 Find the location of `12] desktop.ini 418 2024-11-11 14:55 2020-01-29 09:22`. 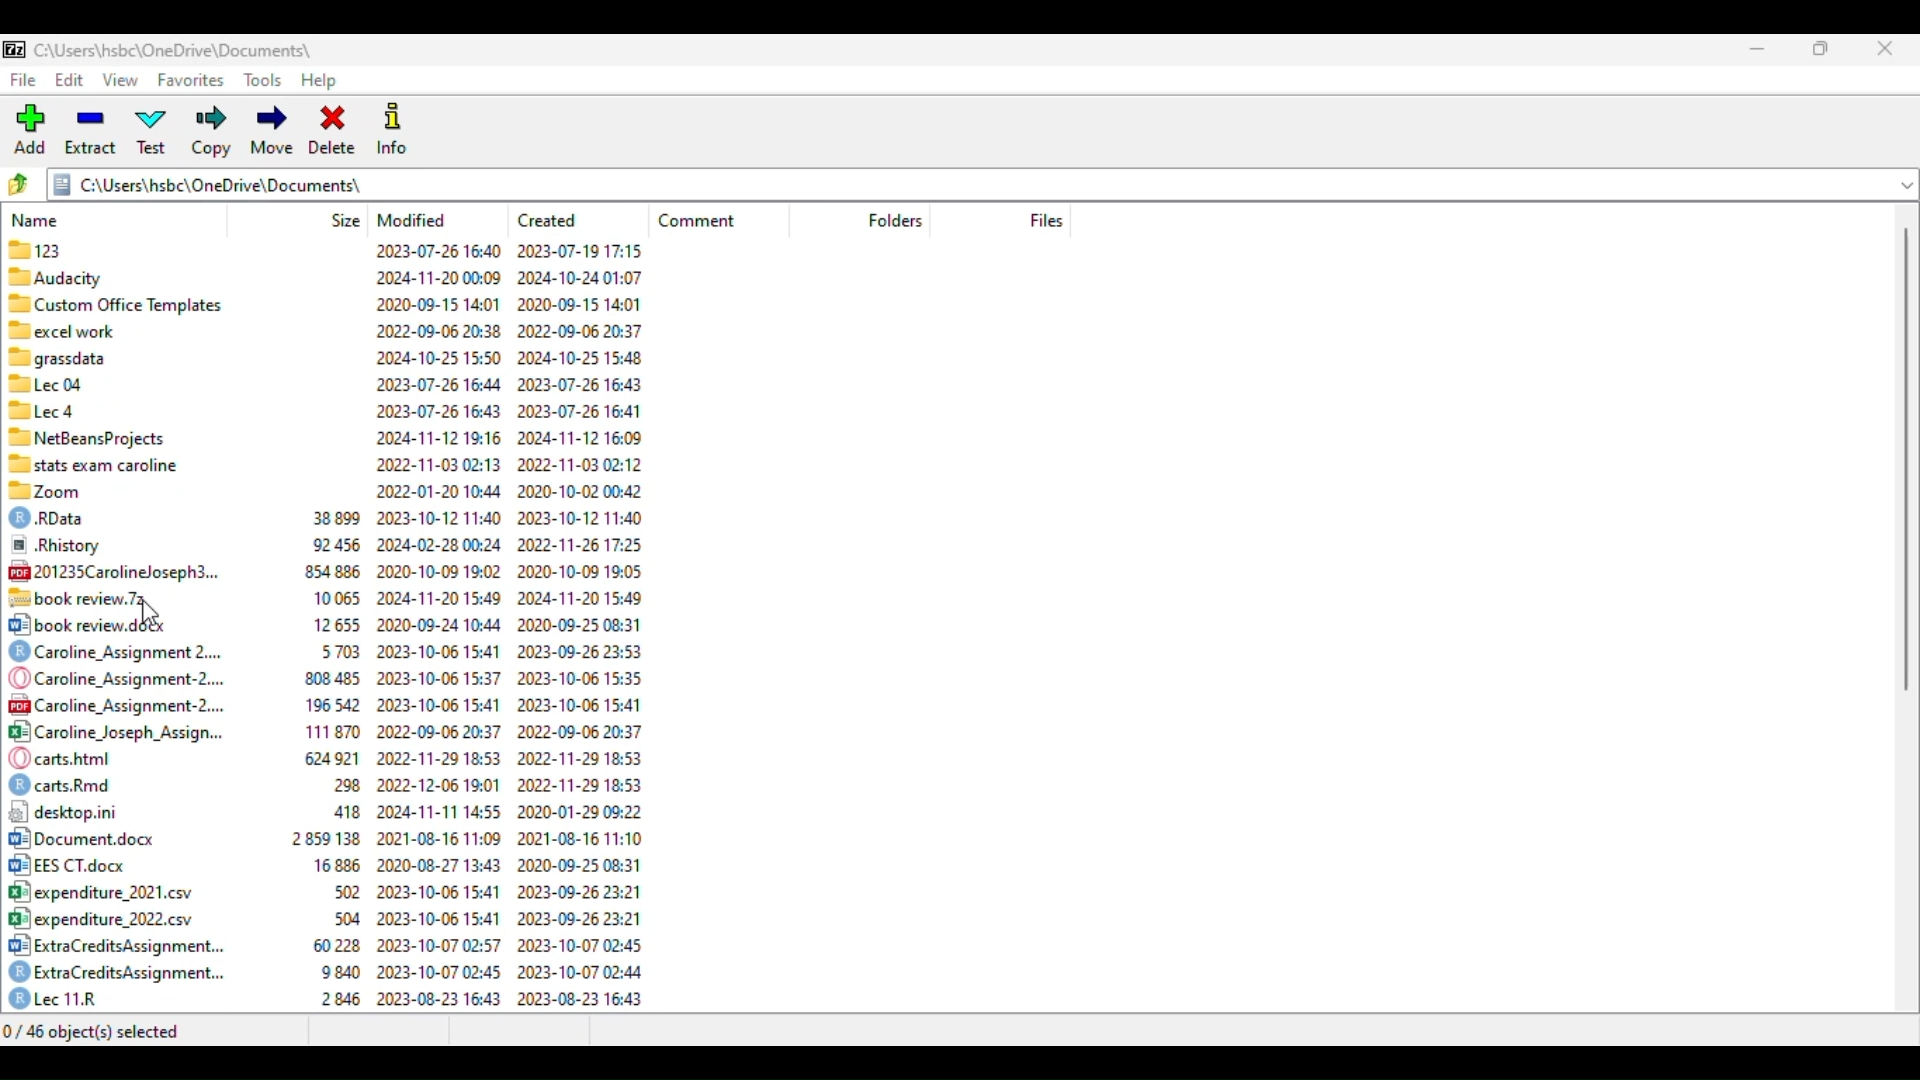

12] desktop.ini 418 2024-11-11 14:55 2020-01-29 09:22 is located at coordinates (325, 811).